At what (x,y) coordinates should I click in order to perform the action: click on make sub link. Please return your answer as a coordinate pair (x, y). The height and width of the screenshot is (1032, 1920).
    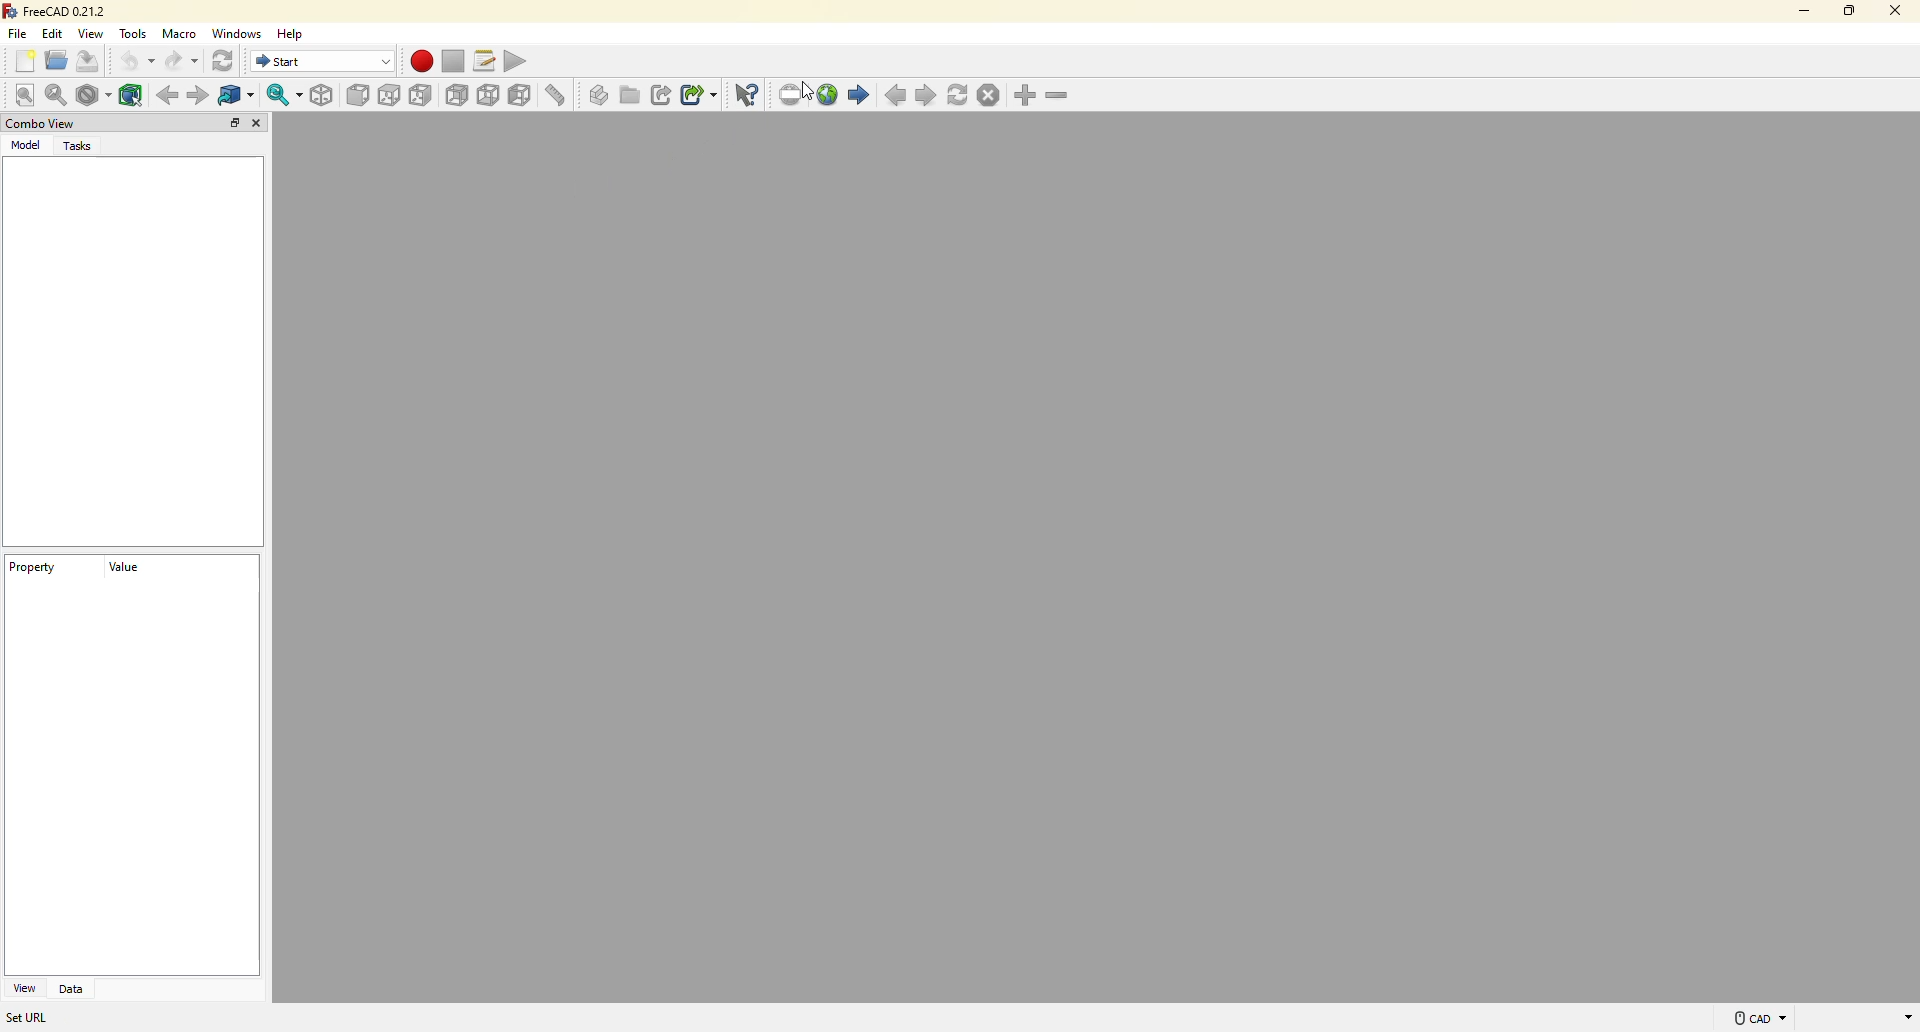
    Looking at the image, I should click on (699, 97).